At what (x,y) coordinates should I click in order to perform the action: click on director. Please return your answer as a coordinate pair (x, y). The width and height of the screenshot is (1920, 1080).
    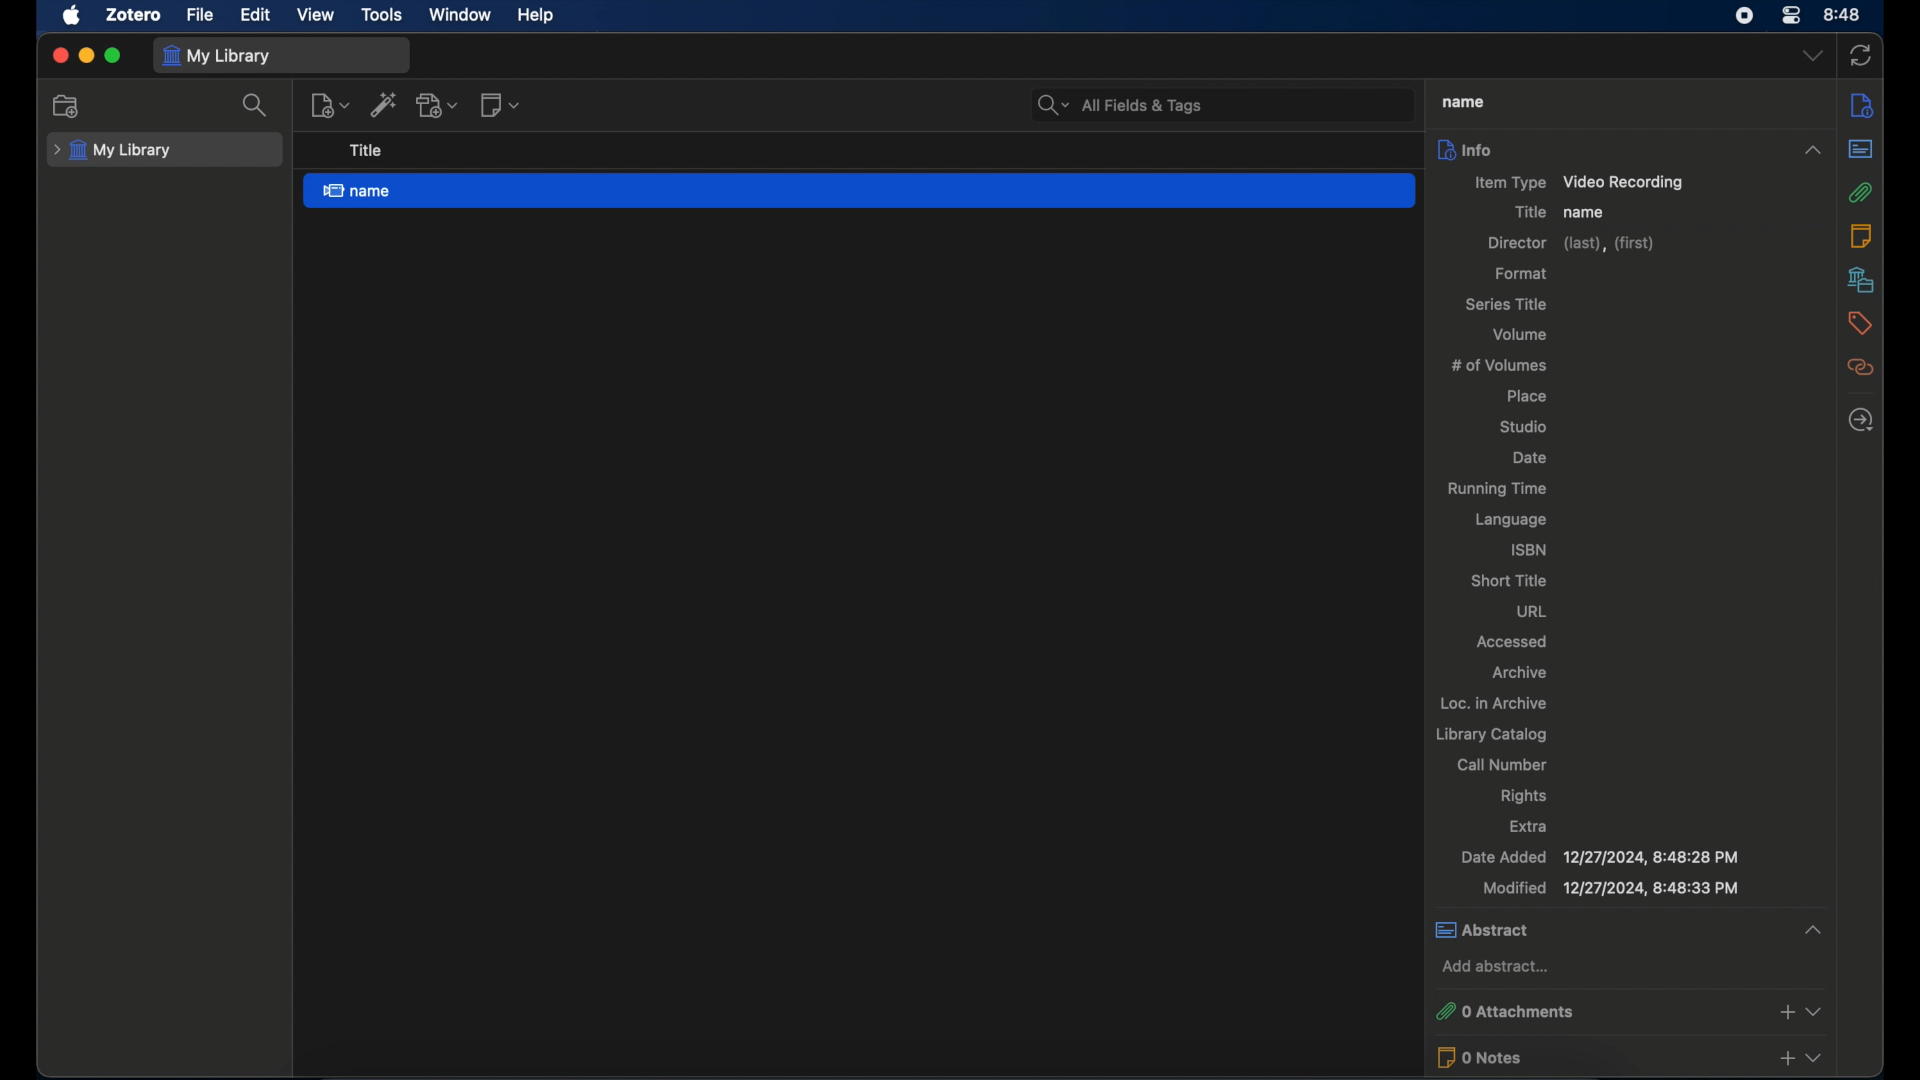
    Looking at the image, I should click on (1570, 244).